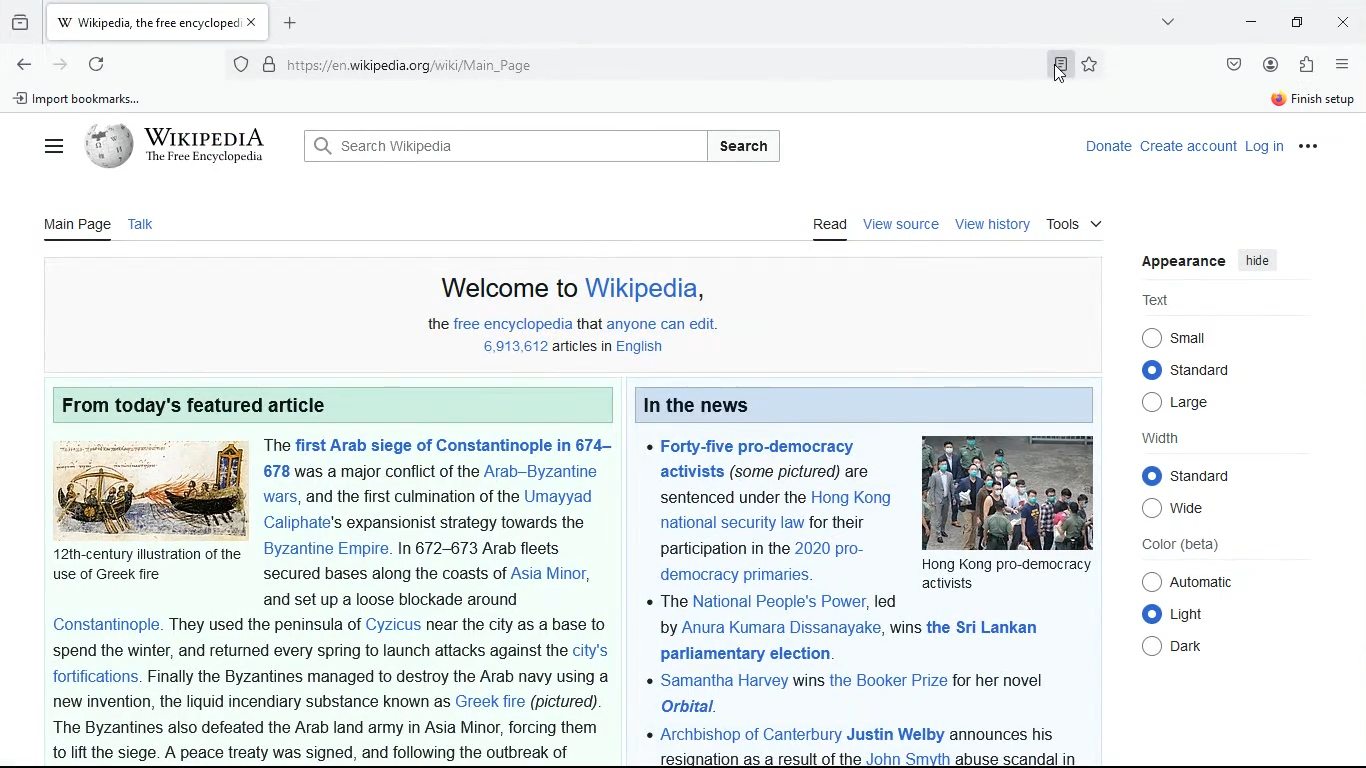 The width and height of the screenshot is (1366, 768). Describe the element at coordinates (568, 337) in the screenshot. I see `description` at that location.